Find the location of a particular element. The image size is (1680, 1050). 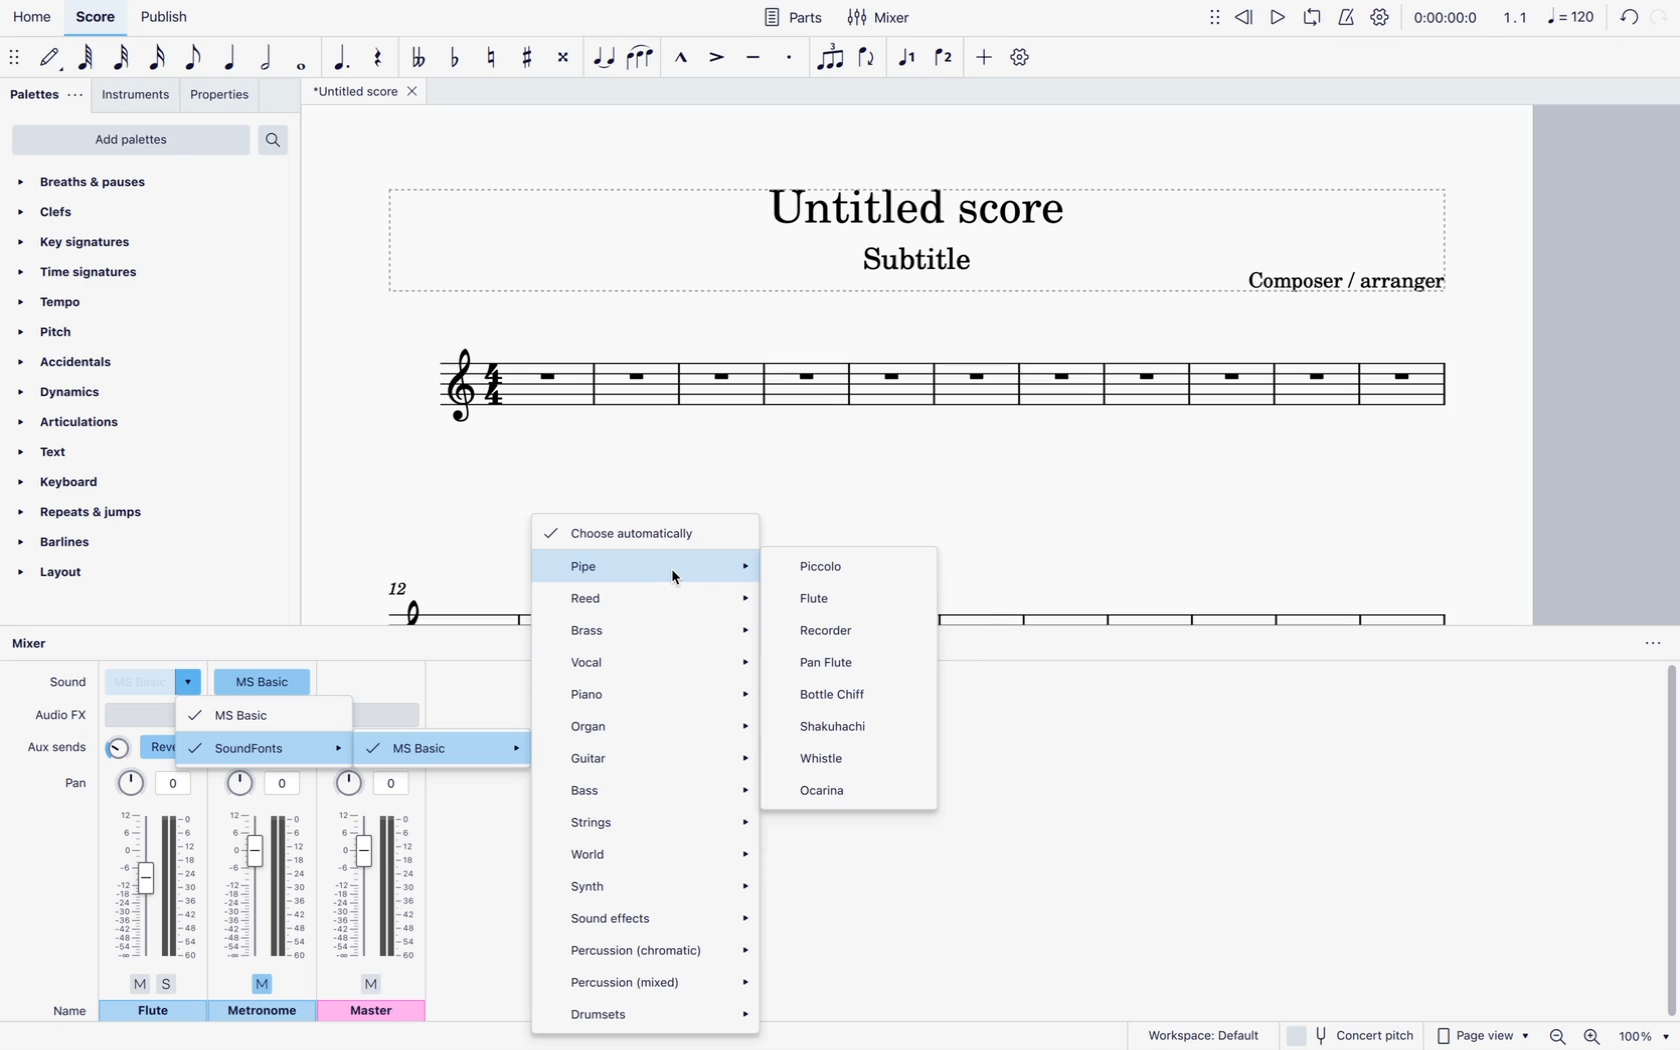

guitar is located at coordinates (659, 758).